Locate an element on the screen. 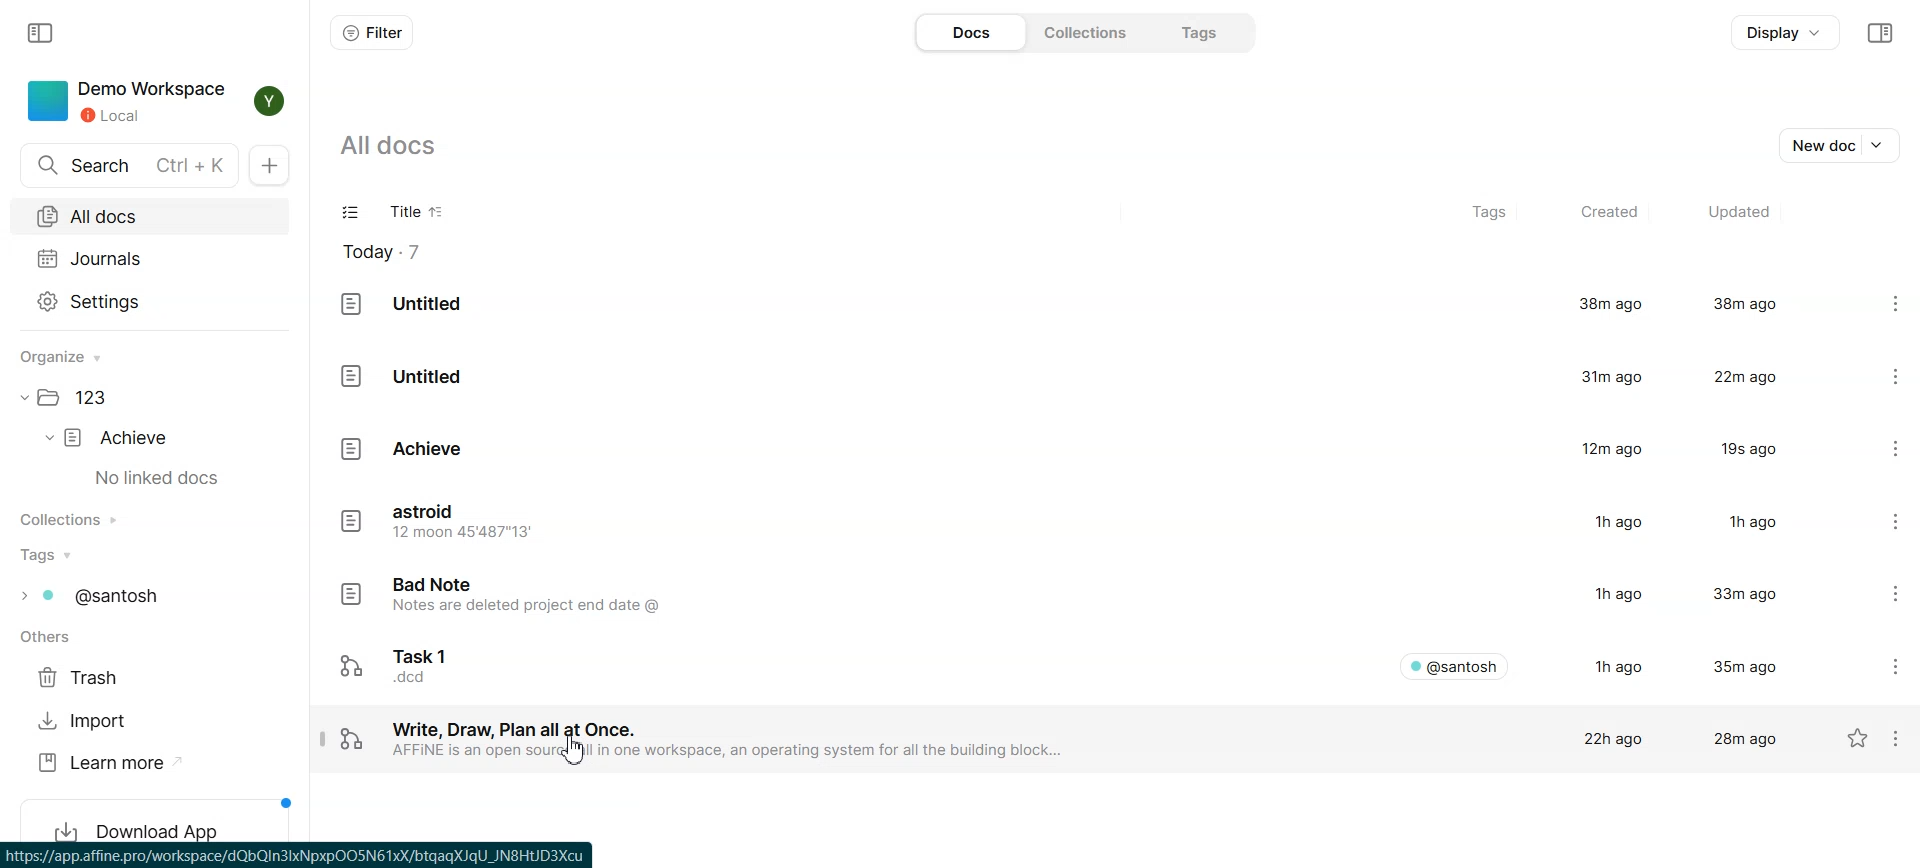 This screenshot has height=868, width=1920. Demo workspace is located at coordinates (125, 101).